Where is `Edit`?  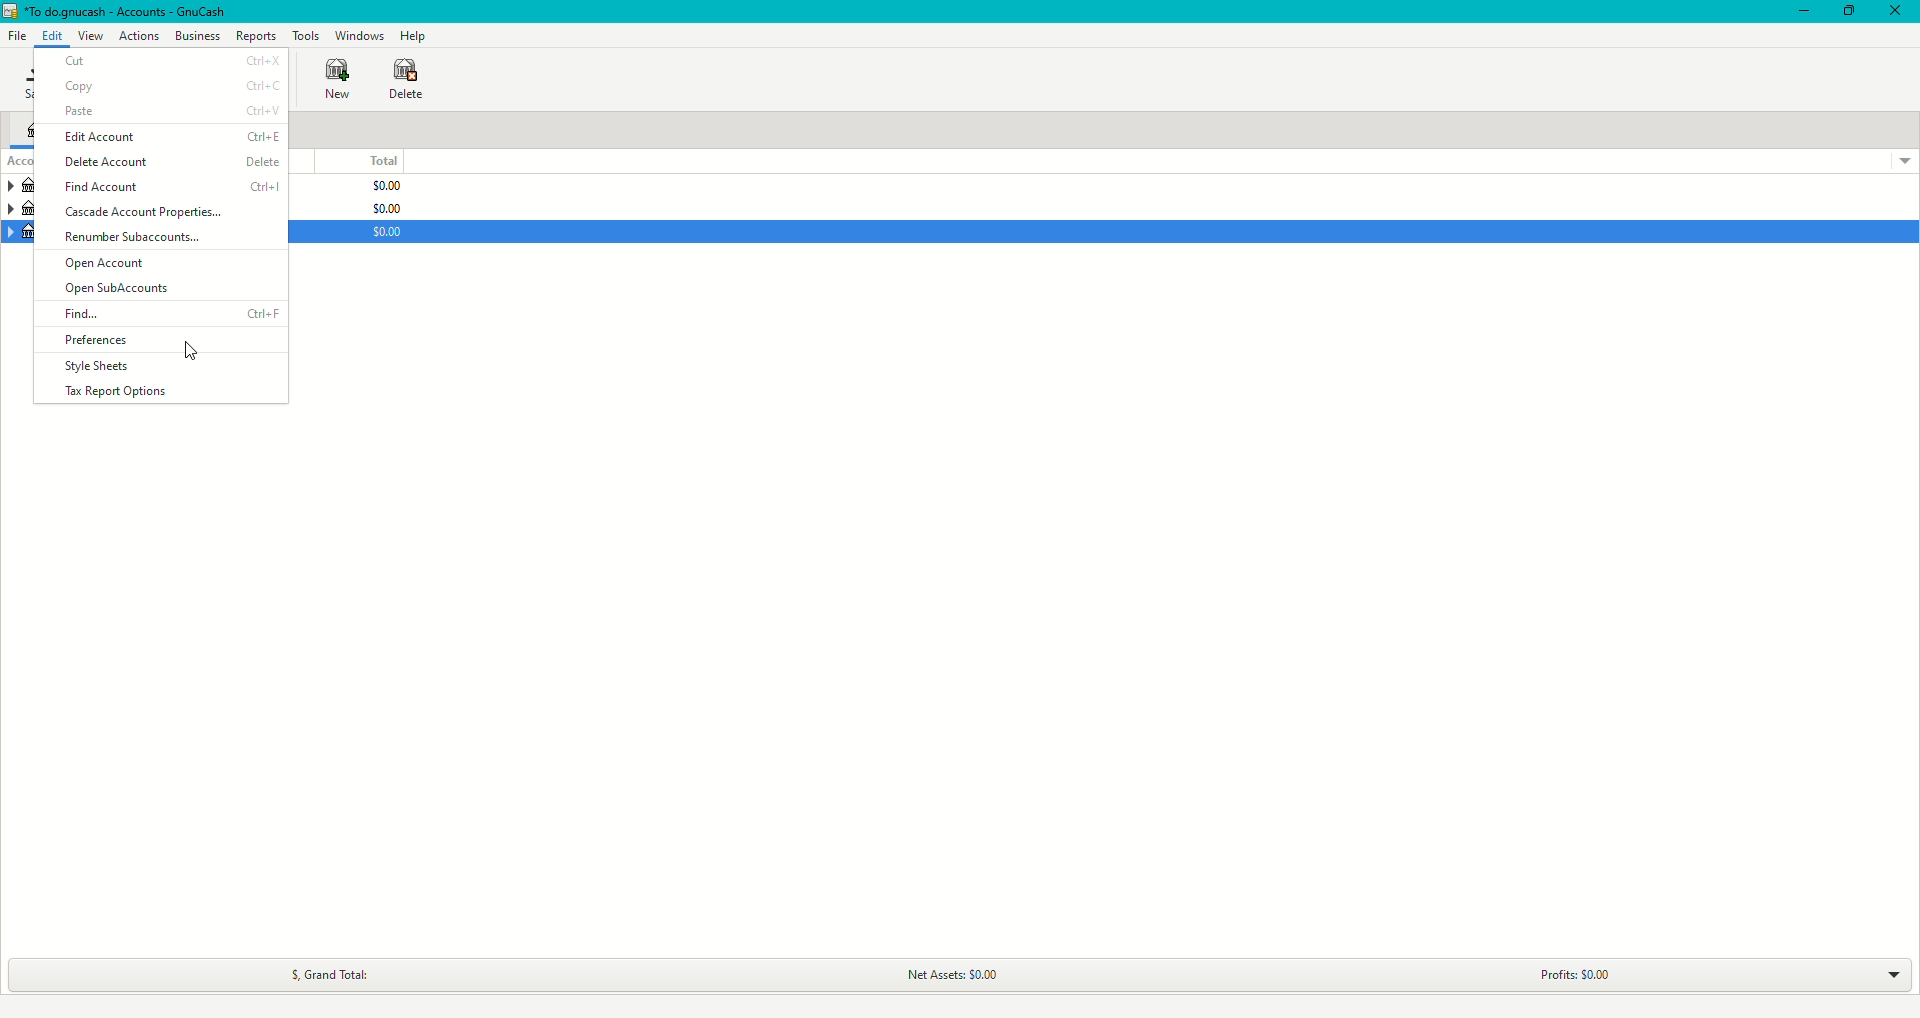
Edit is located at coordinates (50, 35).